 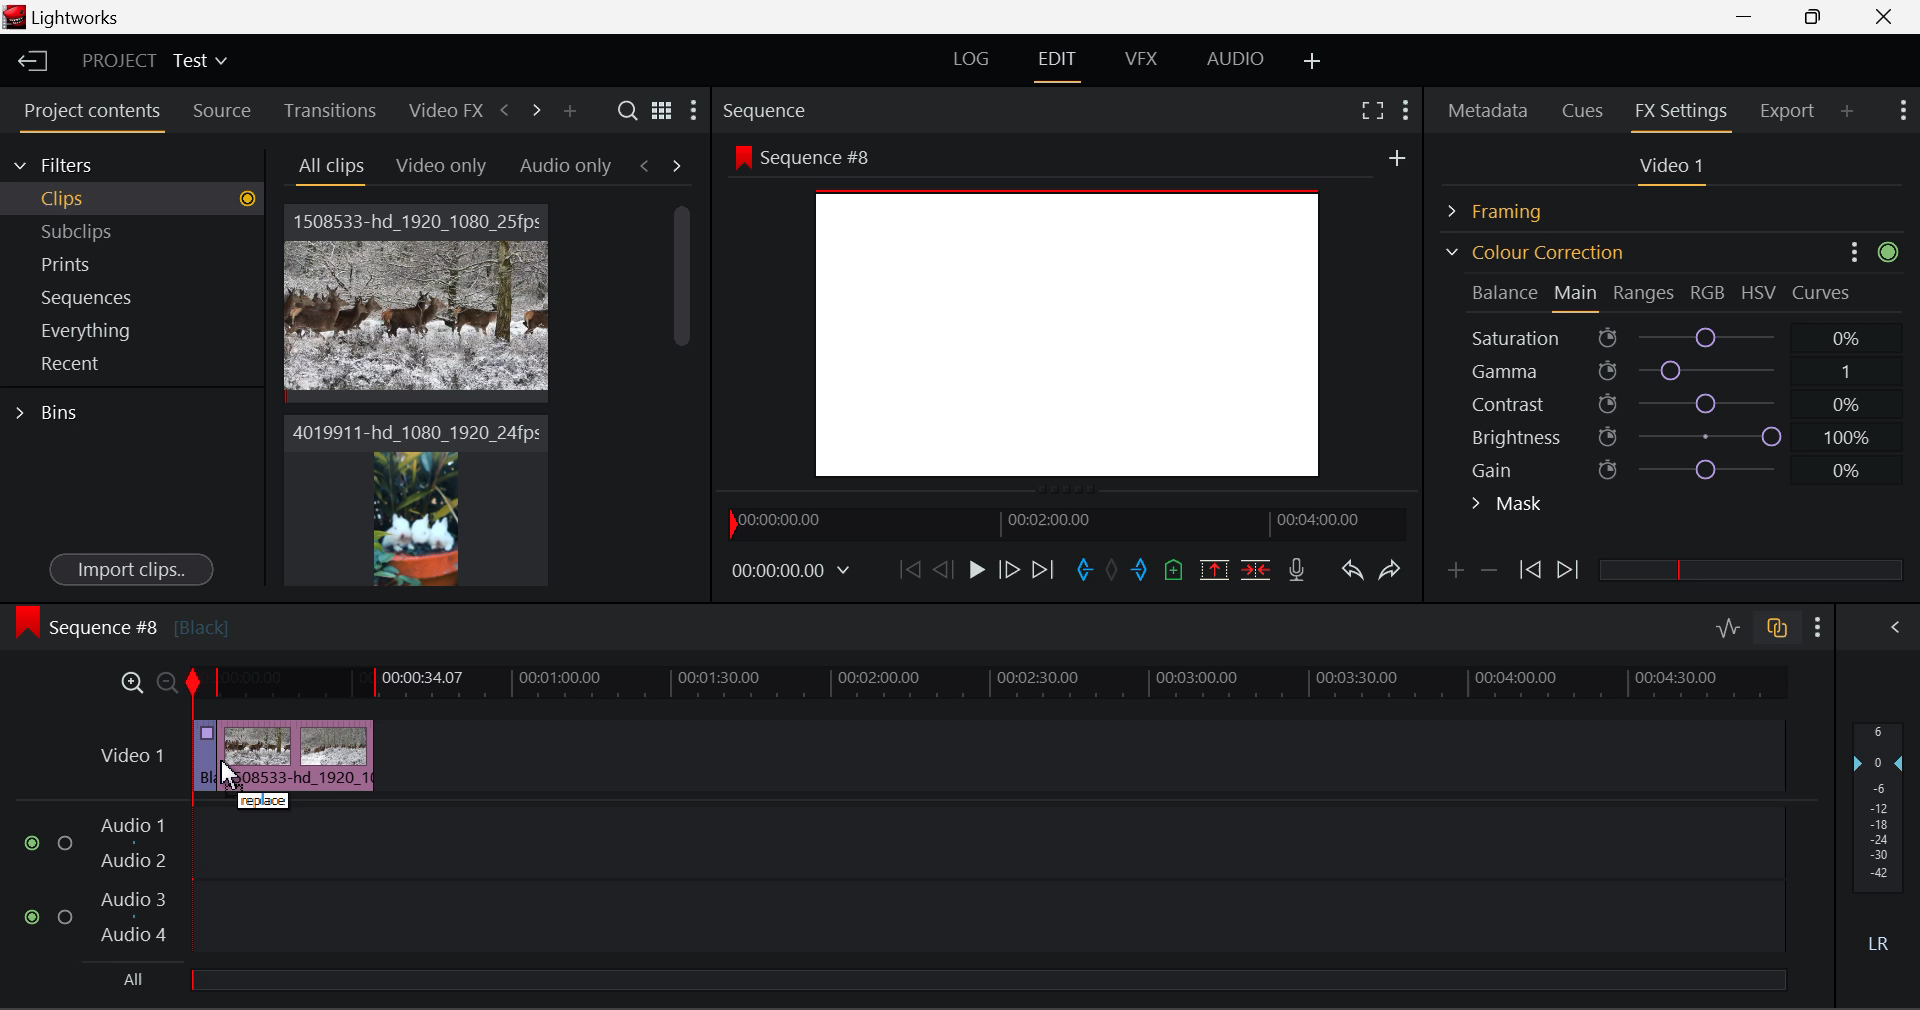 What do you see at coordinates (1534, 252) in the screenshot?
I see `Colour Correction` at bounding box center [1534, 252].